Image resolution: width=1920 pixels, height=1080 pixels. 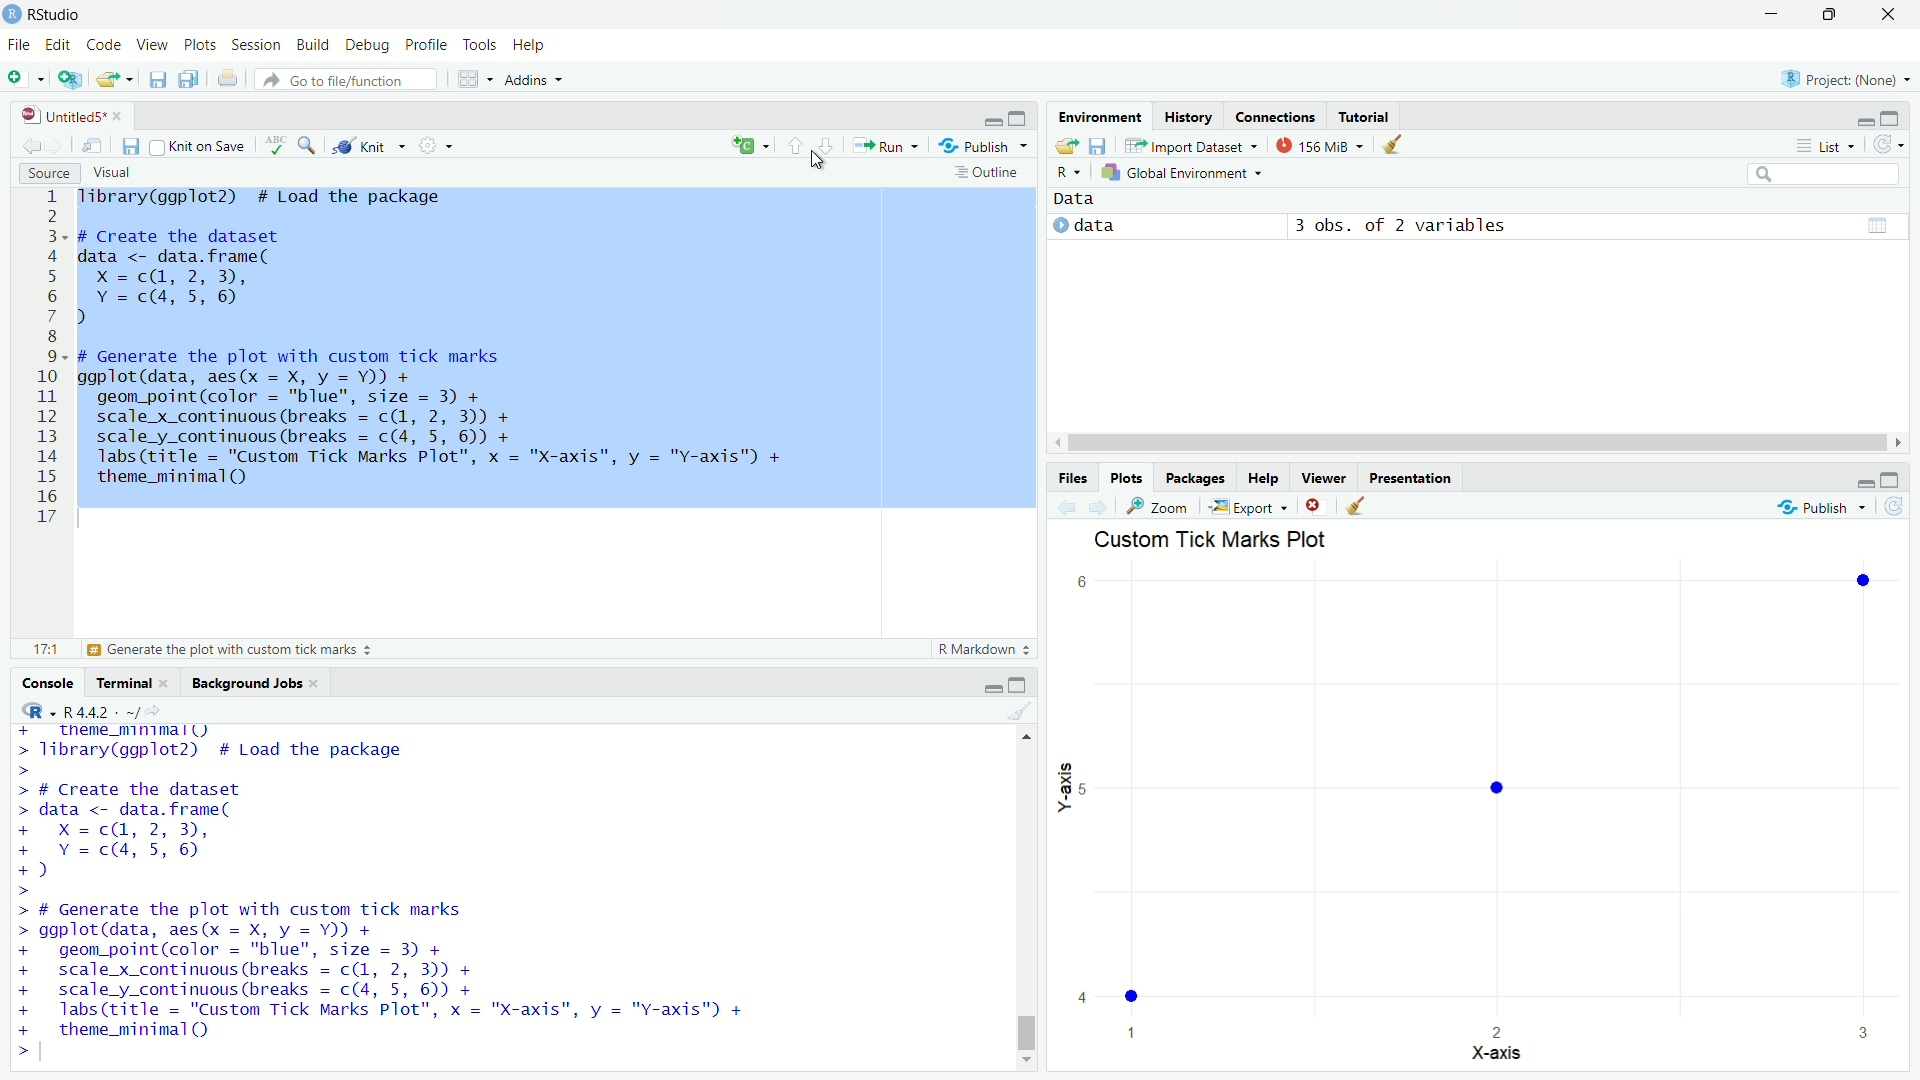 What do you see at coordinates (1058, 230) in the screenshot?
I see `play` at bounding box center [1058, 230].